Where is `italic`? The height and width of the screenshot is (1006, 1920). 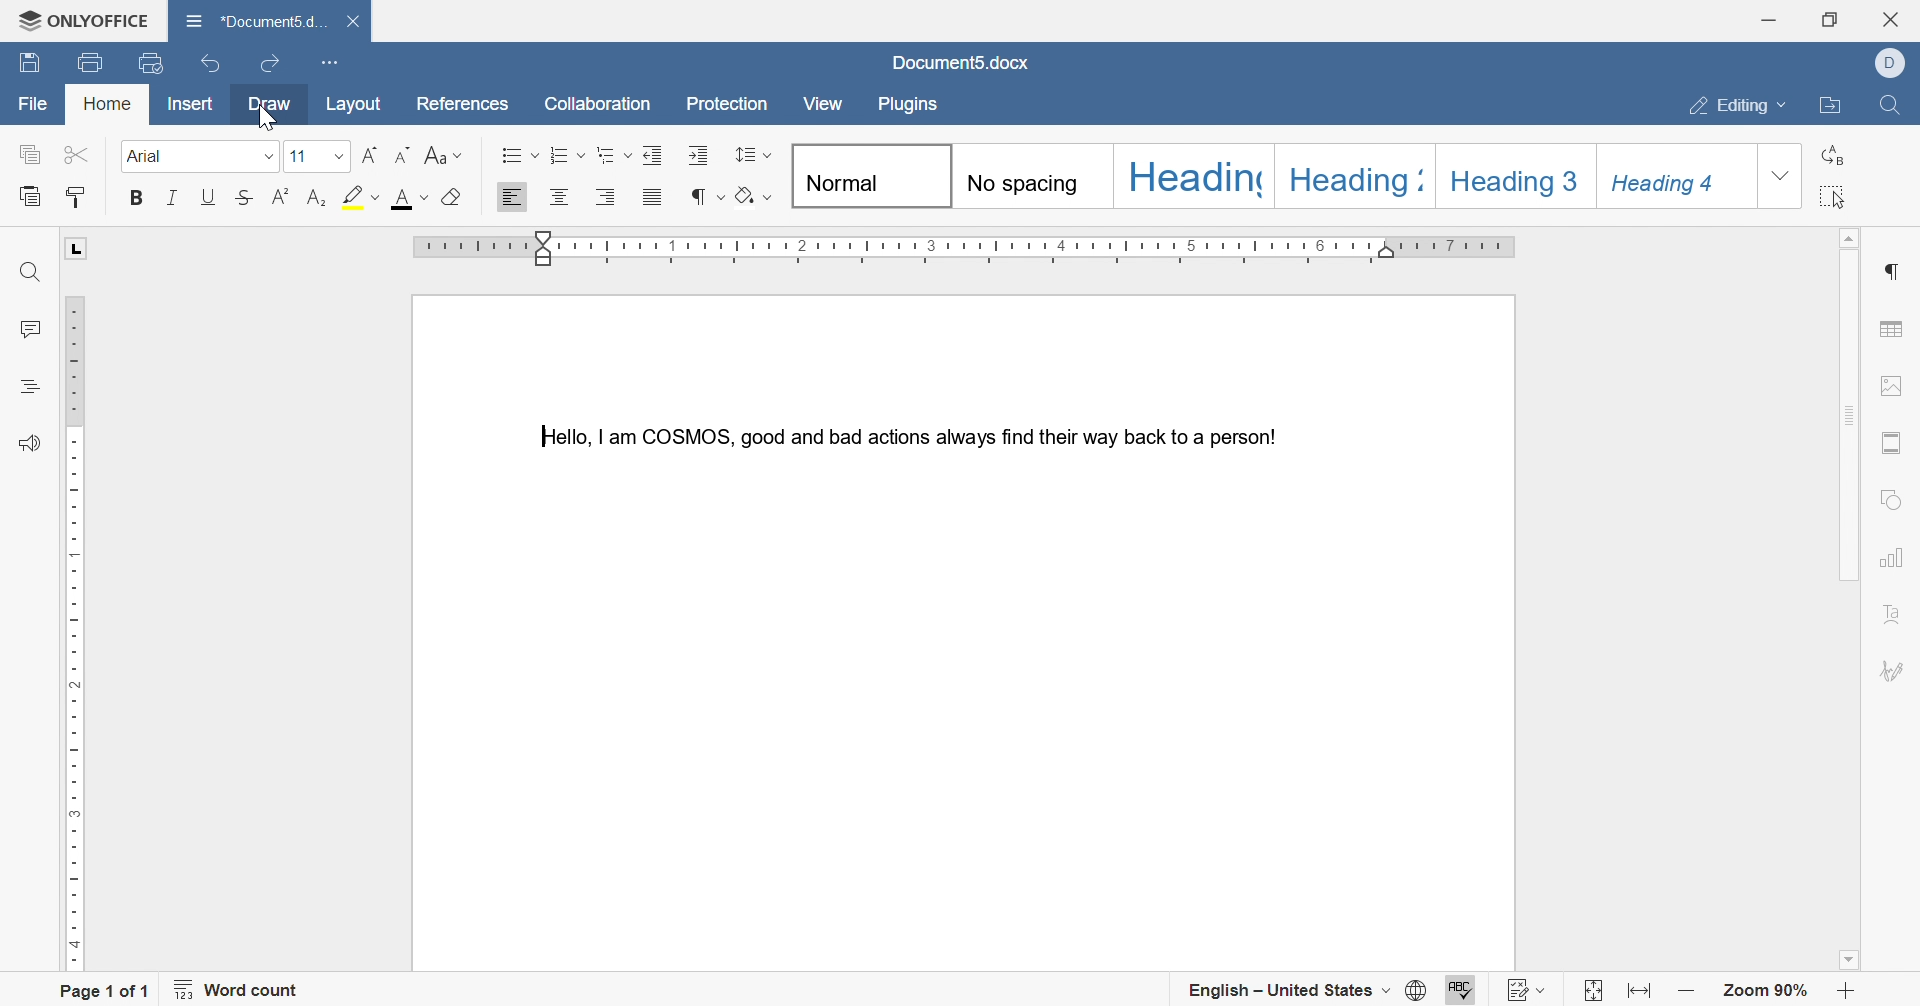 italic is located at coordinates (177, 197).